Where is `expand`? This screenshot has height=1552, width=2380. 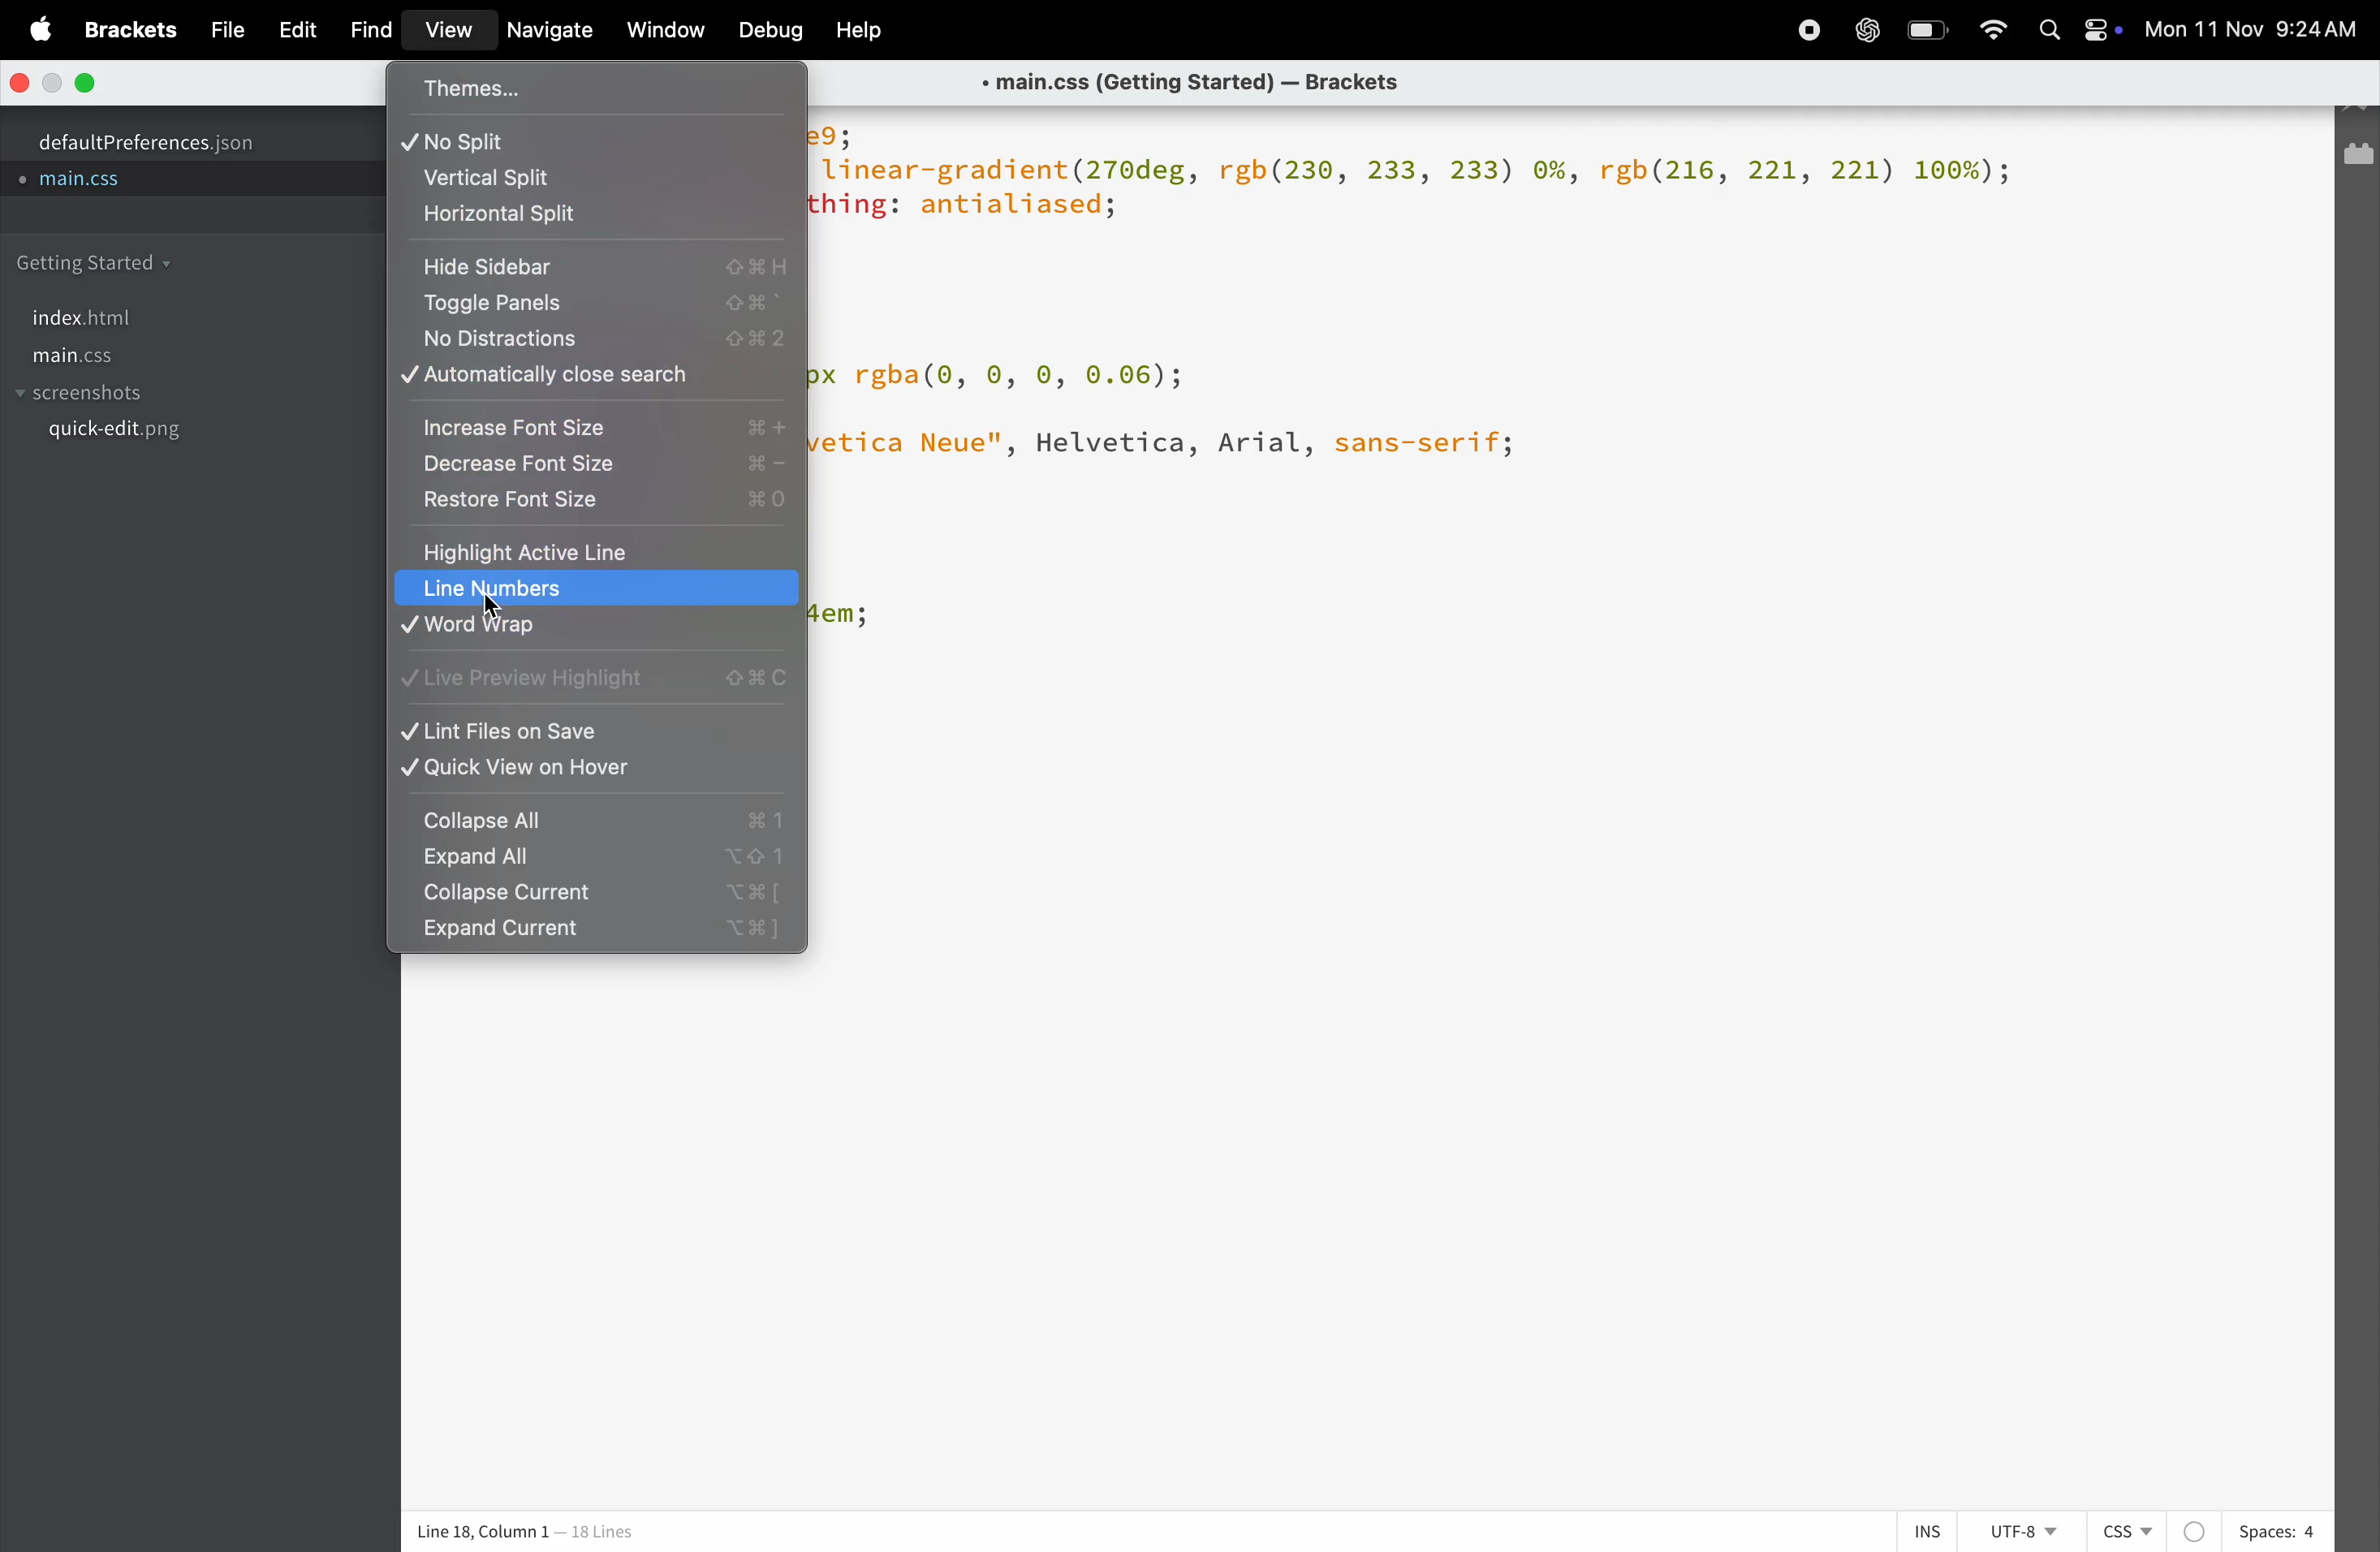
expand is located at coordinates (593, 861).